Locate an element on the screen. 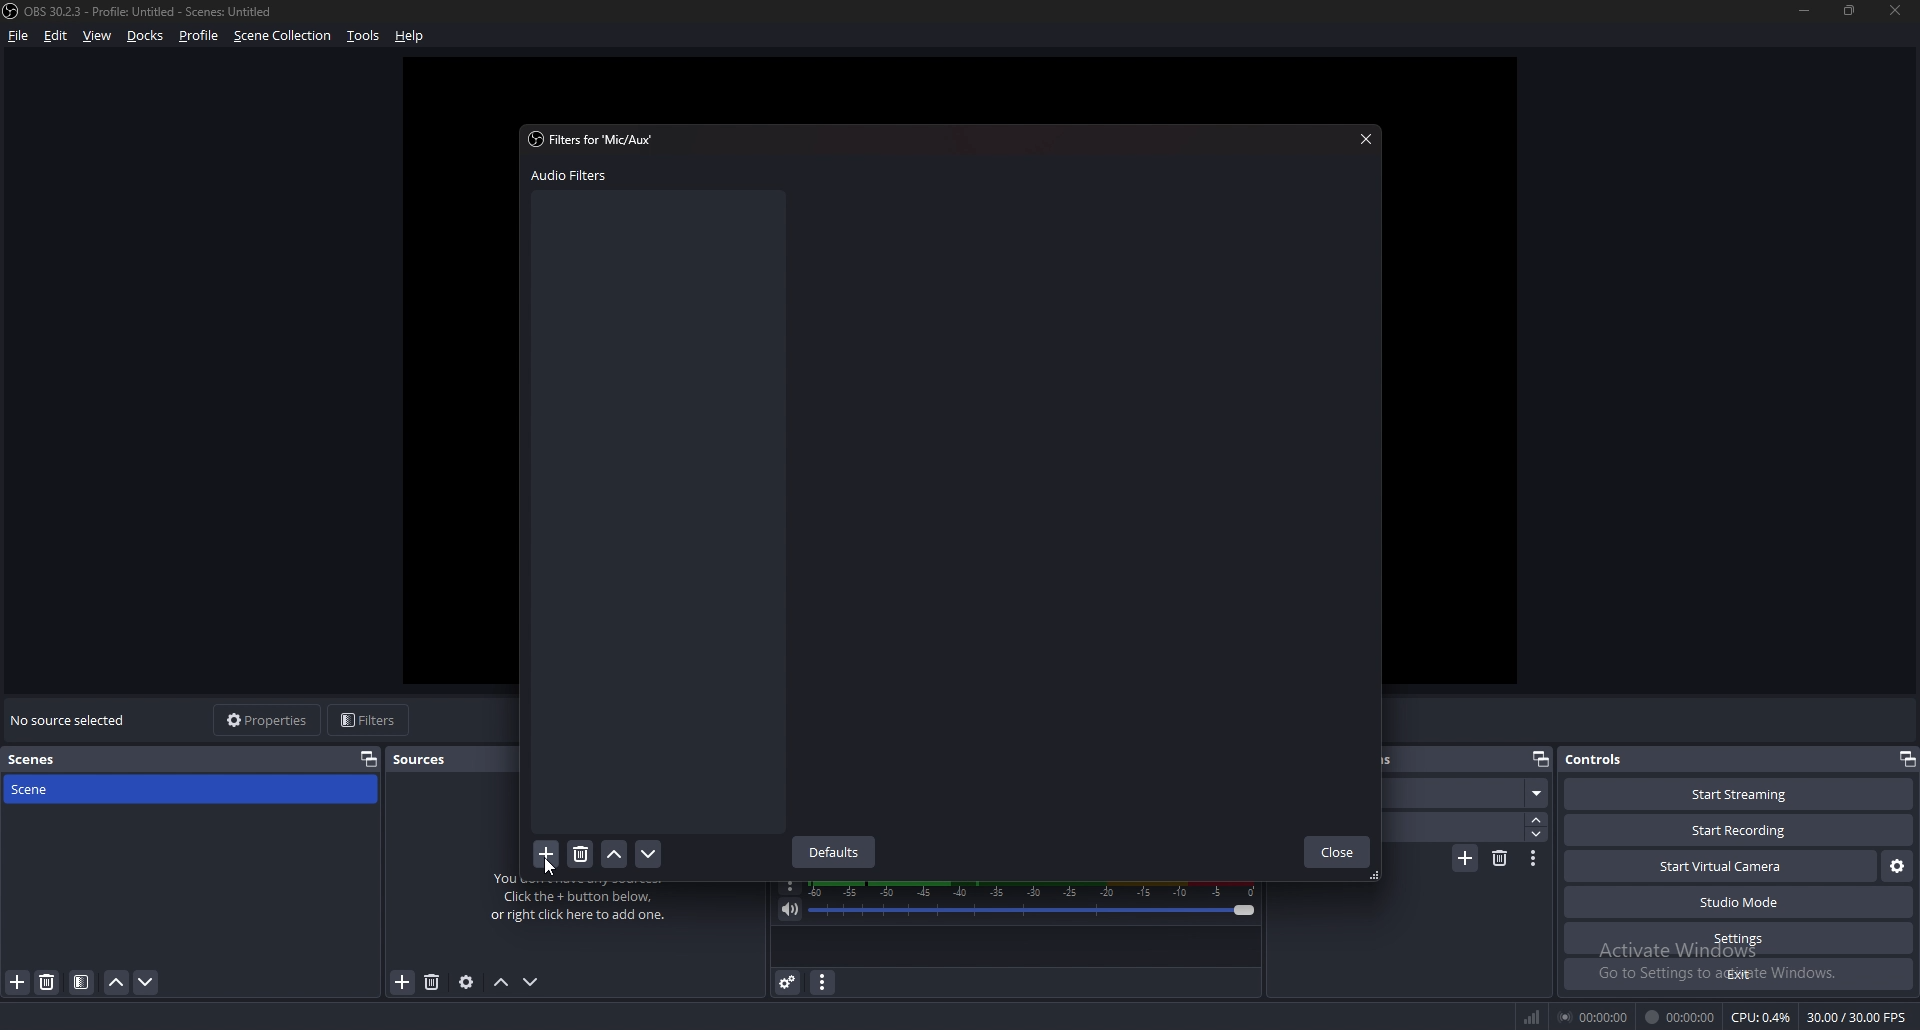 This screenshot has height=1030, width=1920. no source selected is located at coordinates (70, 719).